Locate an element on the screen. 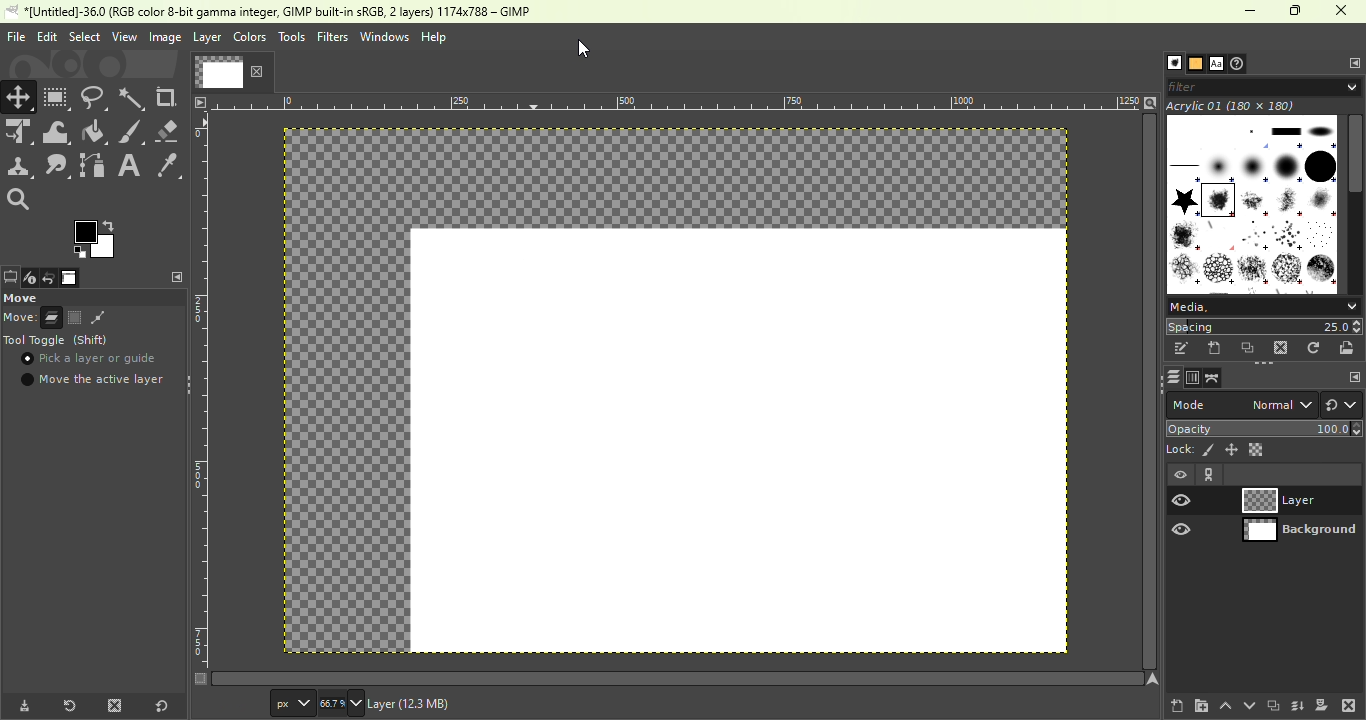 Image resolution: width=1366 pixels, height=720 pixels. Paint is located at coordinates (95, 133).